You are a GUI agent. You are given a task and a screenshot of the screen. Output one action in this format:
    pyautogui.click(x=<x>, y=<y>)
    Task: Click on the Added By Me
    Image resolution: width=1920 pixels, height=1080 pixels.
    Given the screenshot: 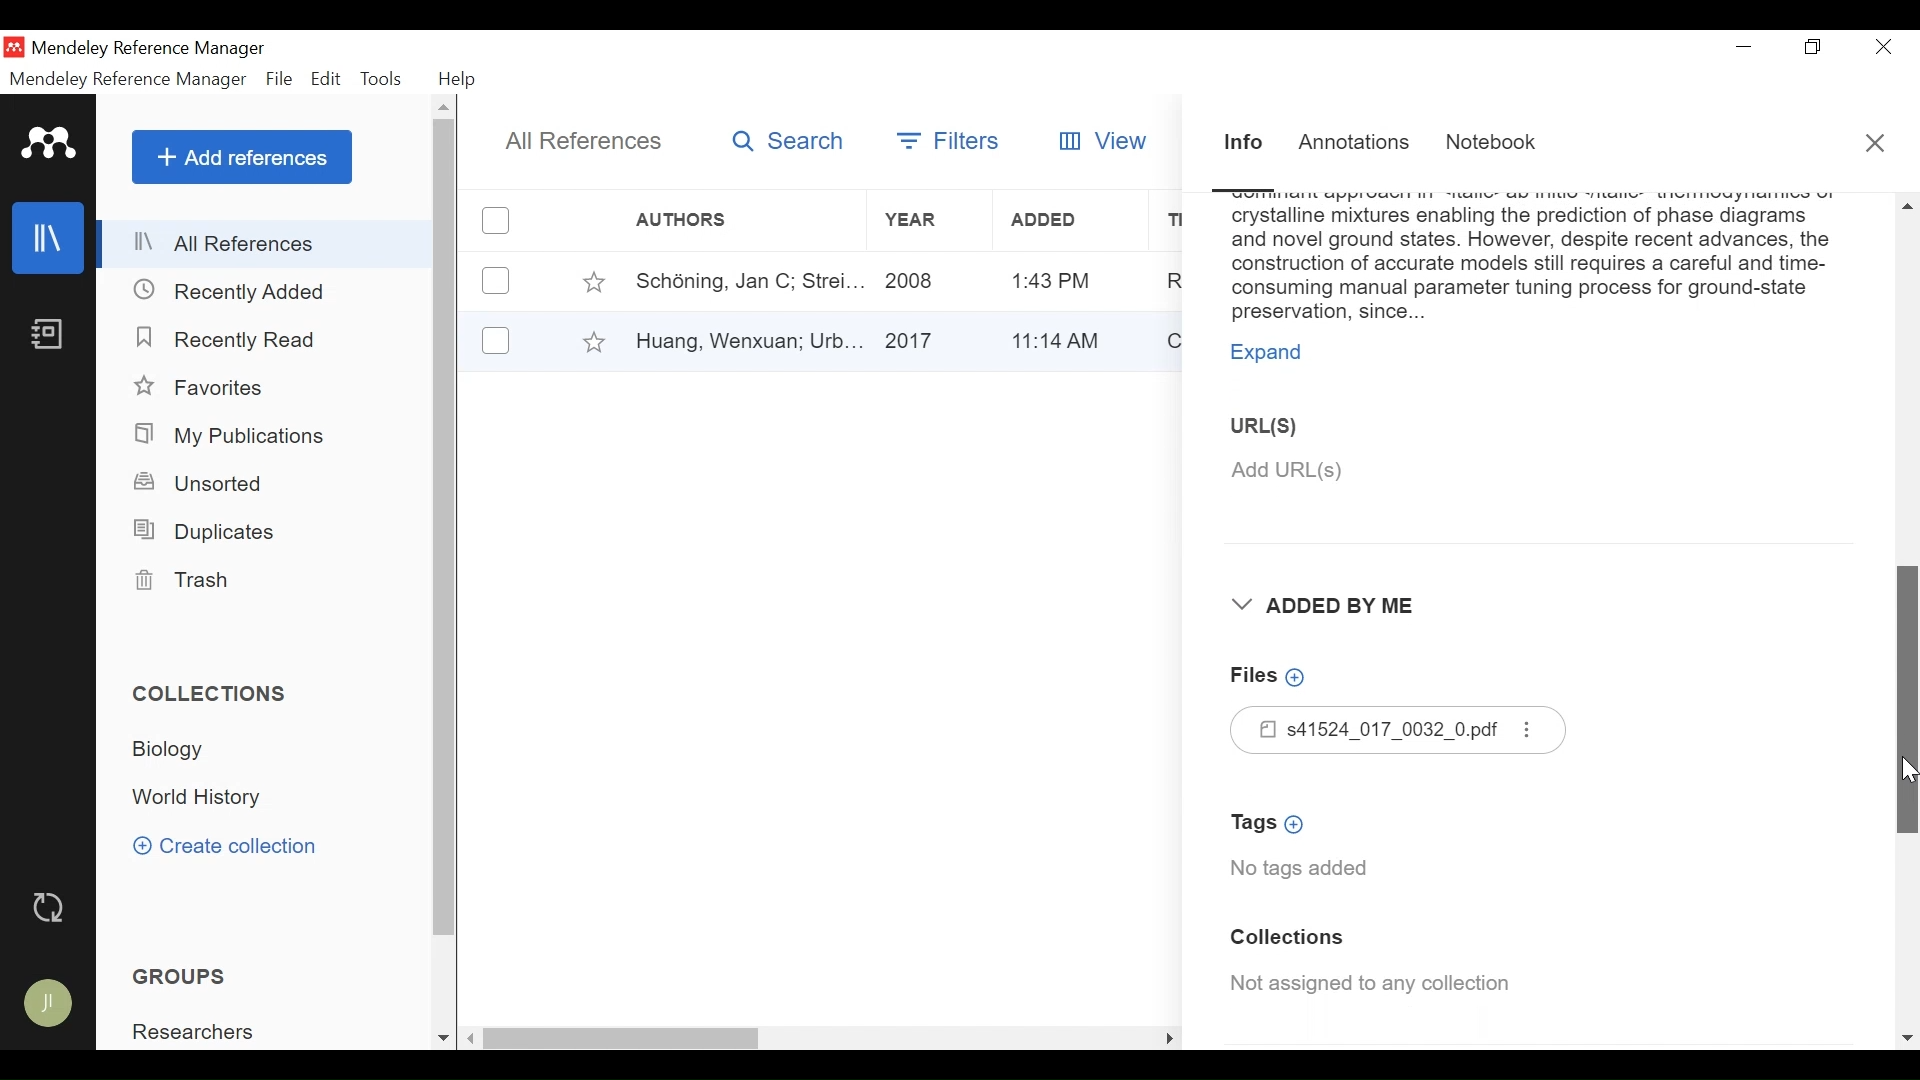 What is the action you would take?
    pyautogui.click(x=1336, y=606)
    